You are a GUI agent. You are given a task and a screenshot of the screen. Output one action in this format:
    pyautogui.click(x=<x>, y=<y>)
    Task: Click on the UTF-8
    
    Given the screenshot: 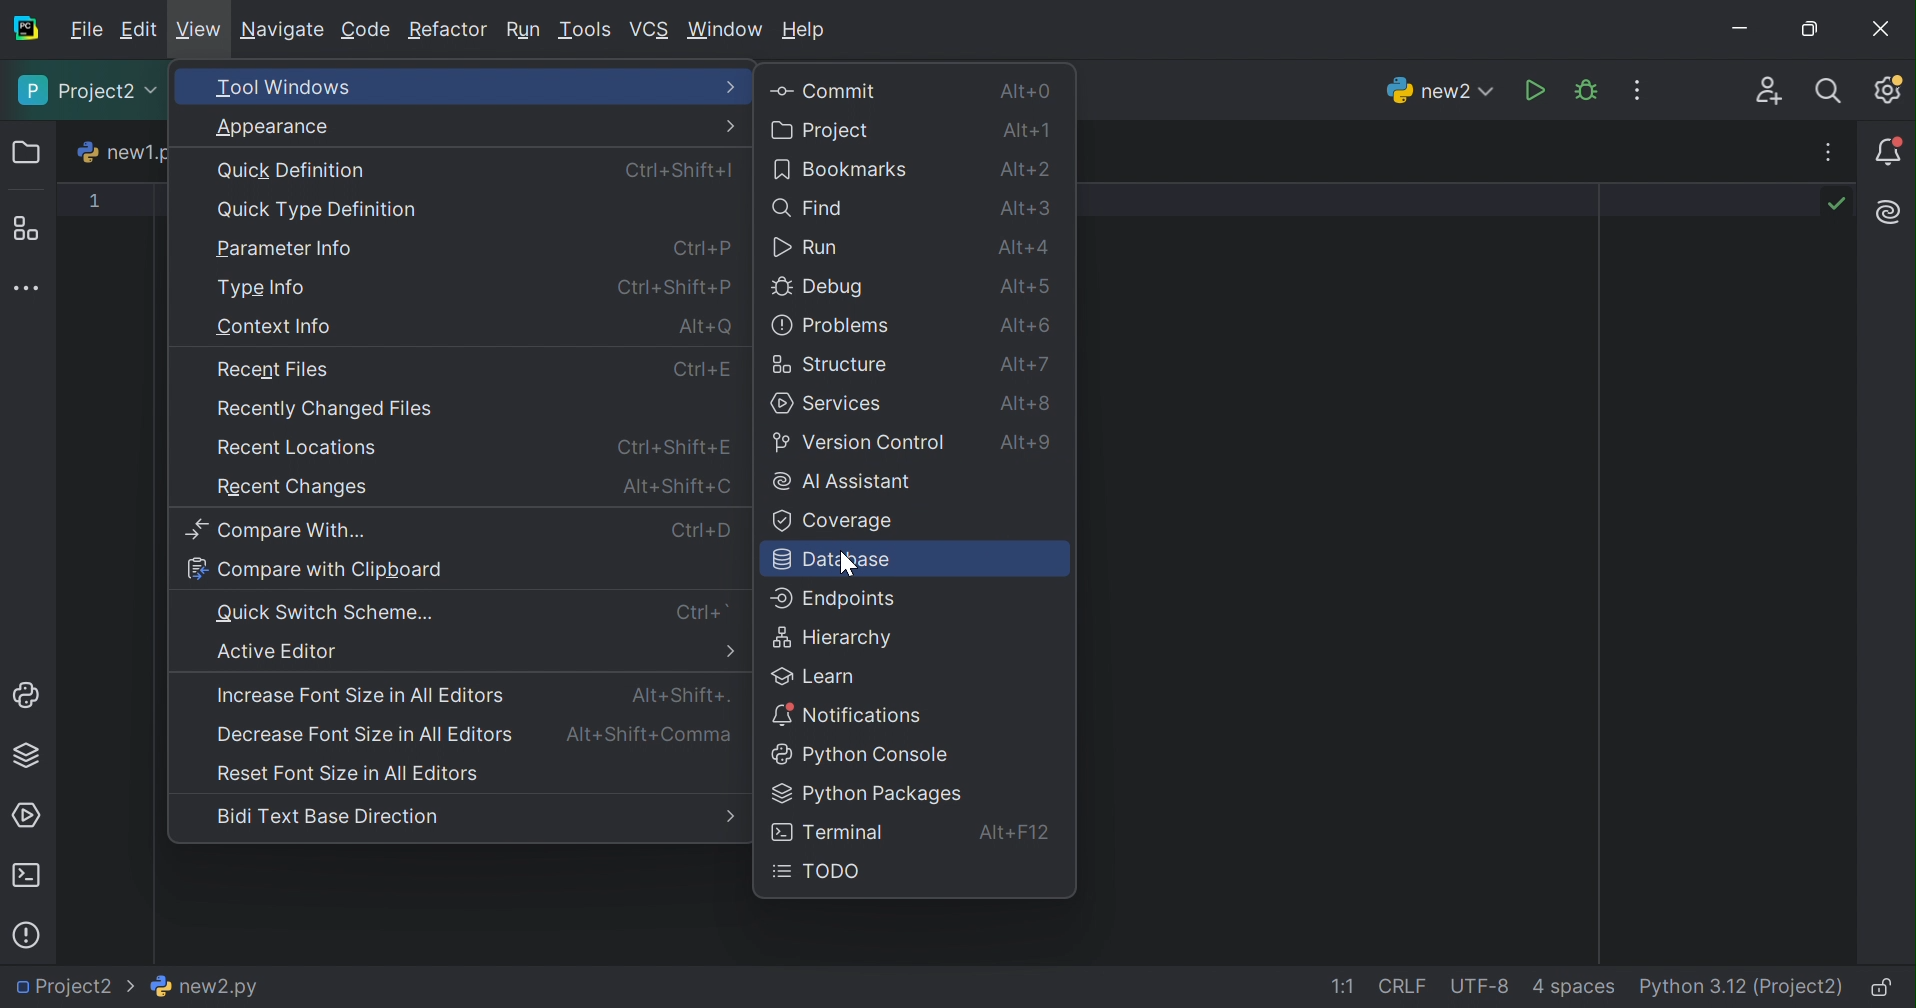 What is the action you would take?
    pyautogui.click(x=1479, y=985)
    